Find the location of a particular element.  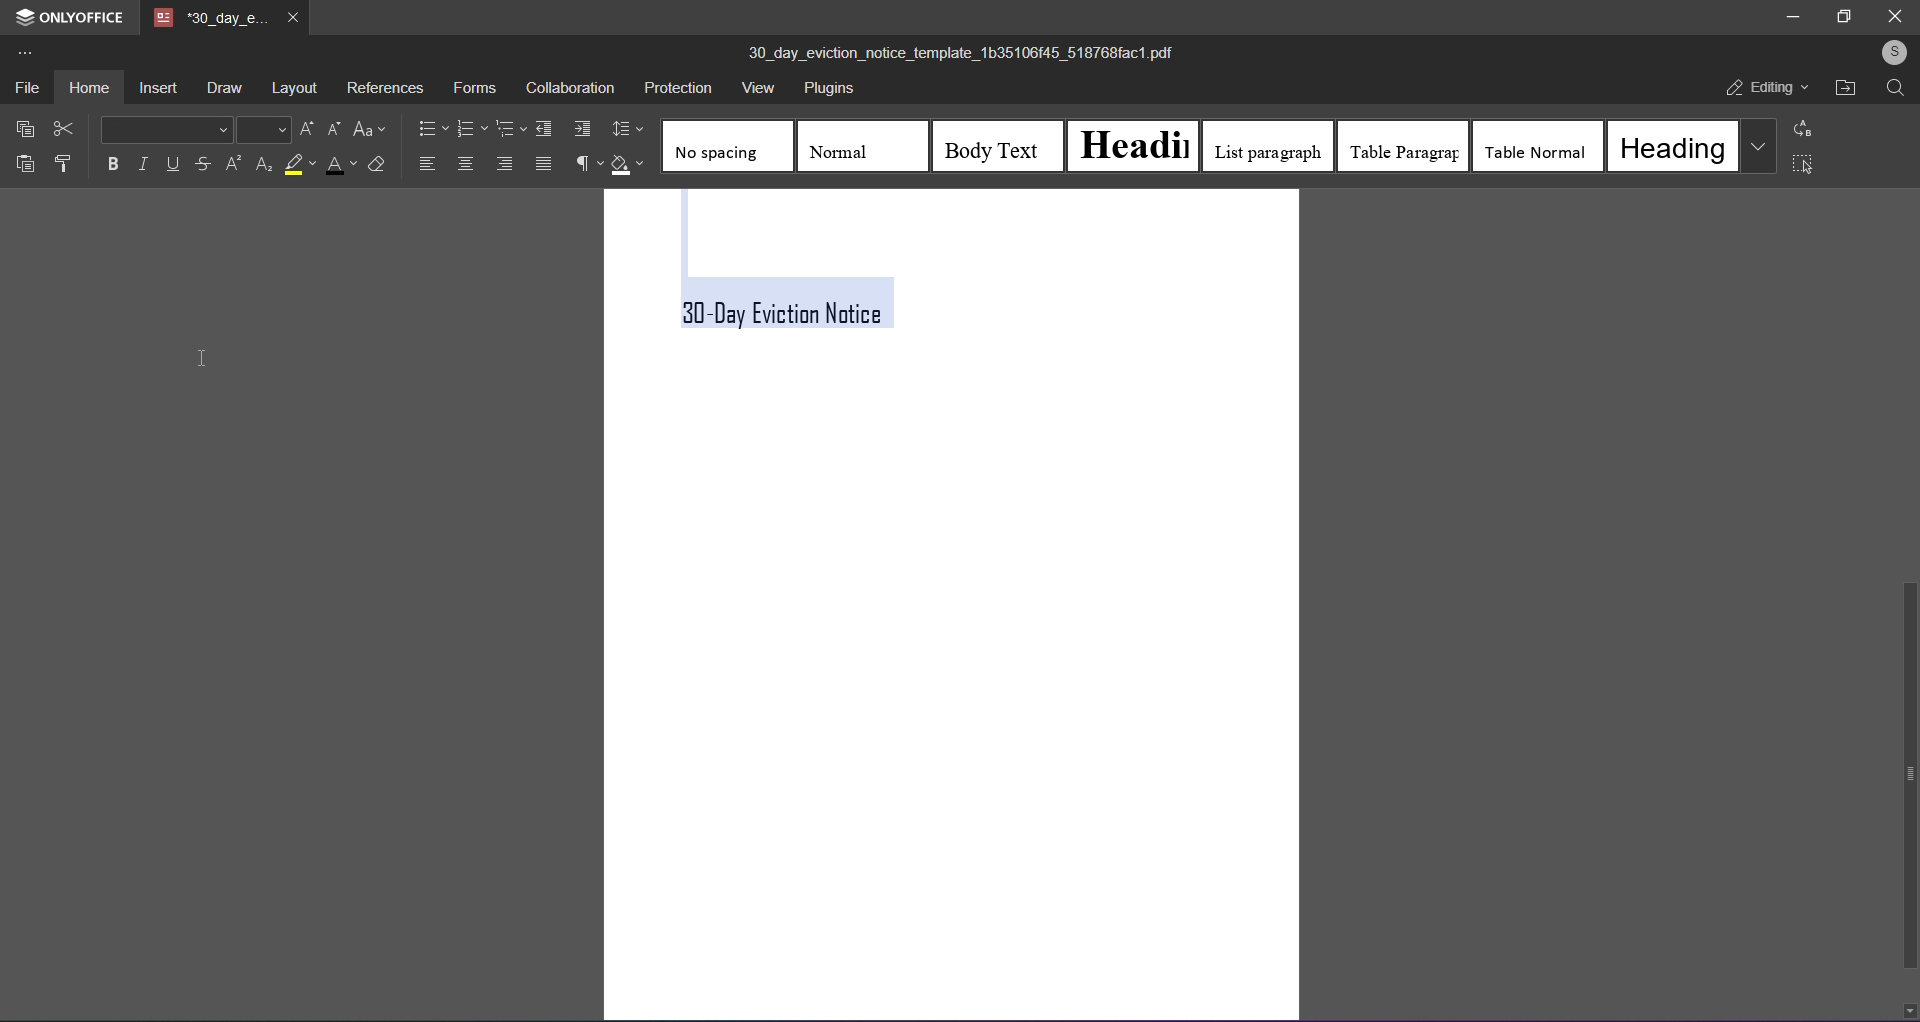

numbering is located at coordinates (471, 127).